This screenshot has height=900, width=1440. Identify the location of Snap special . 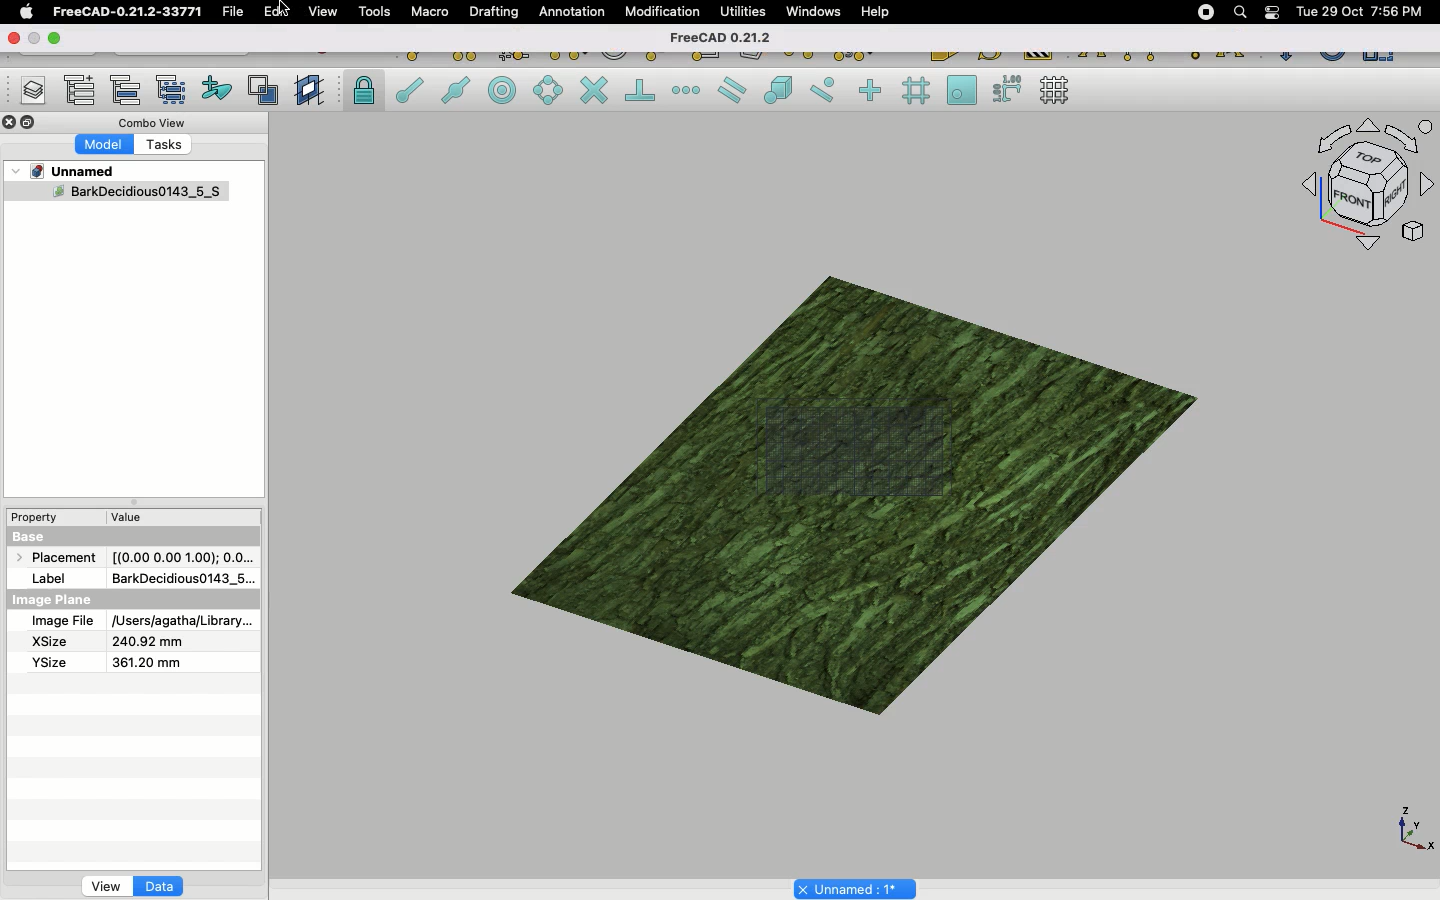
(782, 92).